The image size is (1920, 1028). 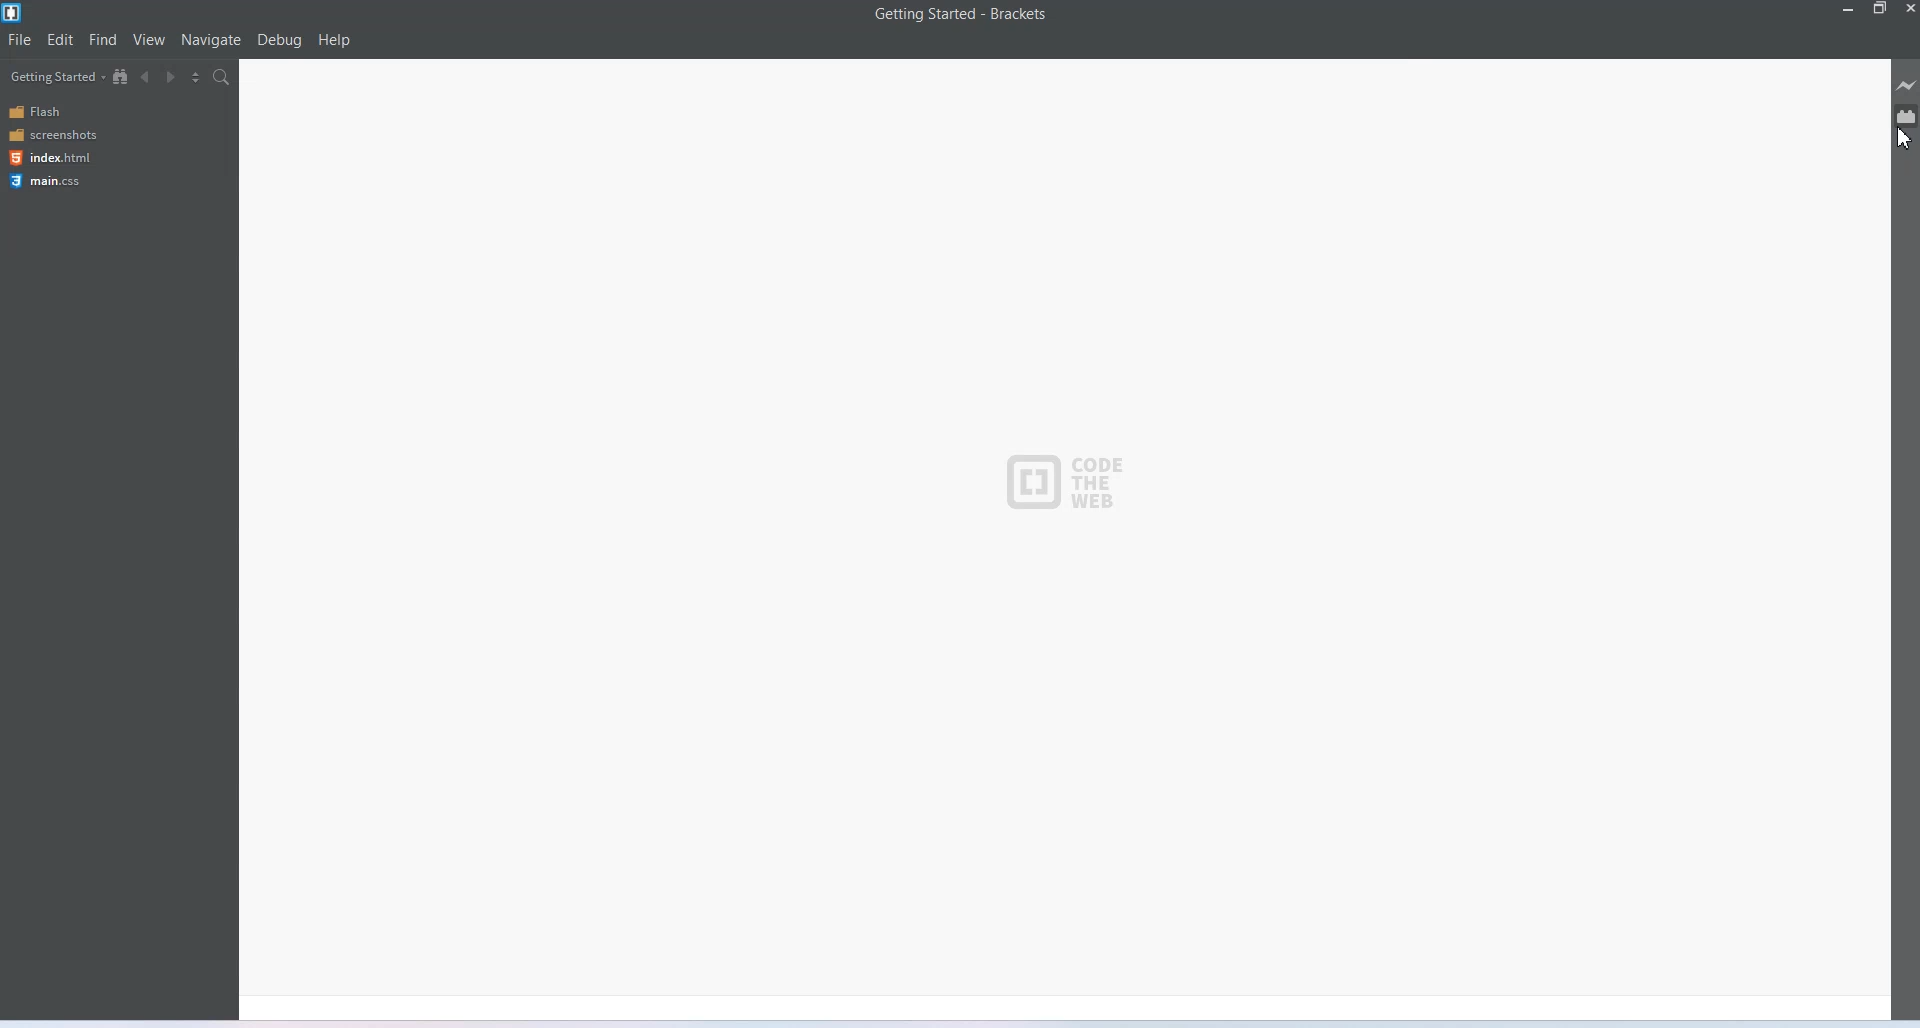 What do you see at coordinates (55, 112) in the screenshot?
I see `Flash` at bounding box center [55, 112].